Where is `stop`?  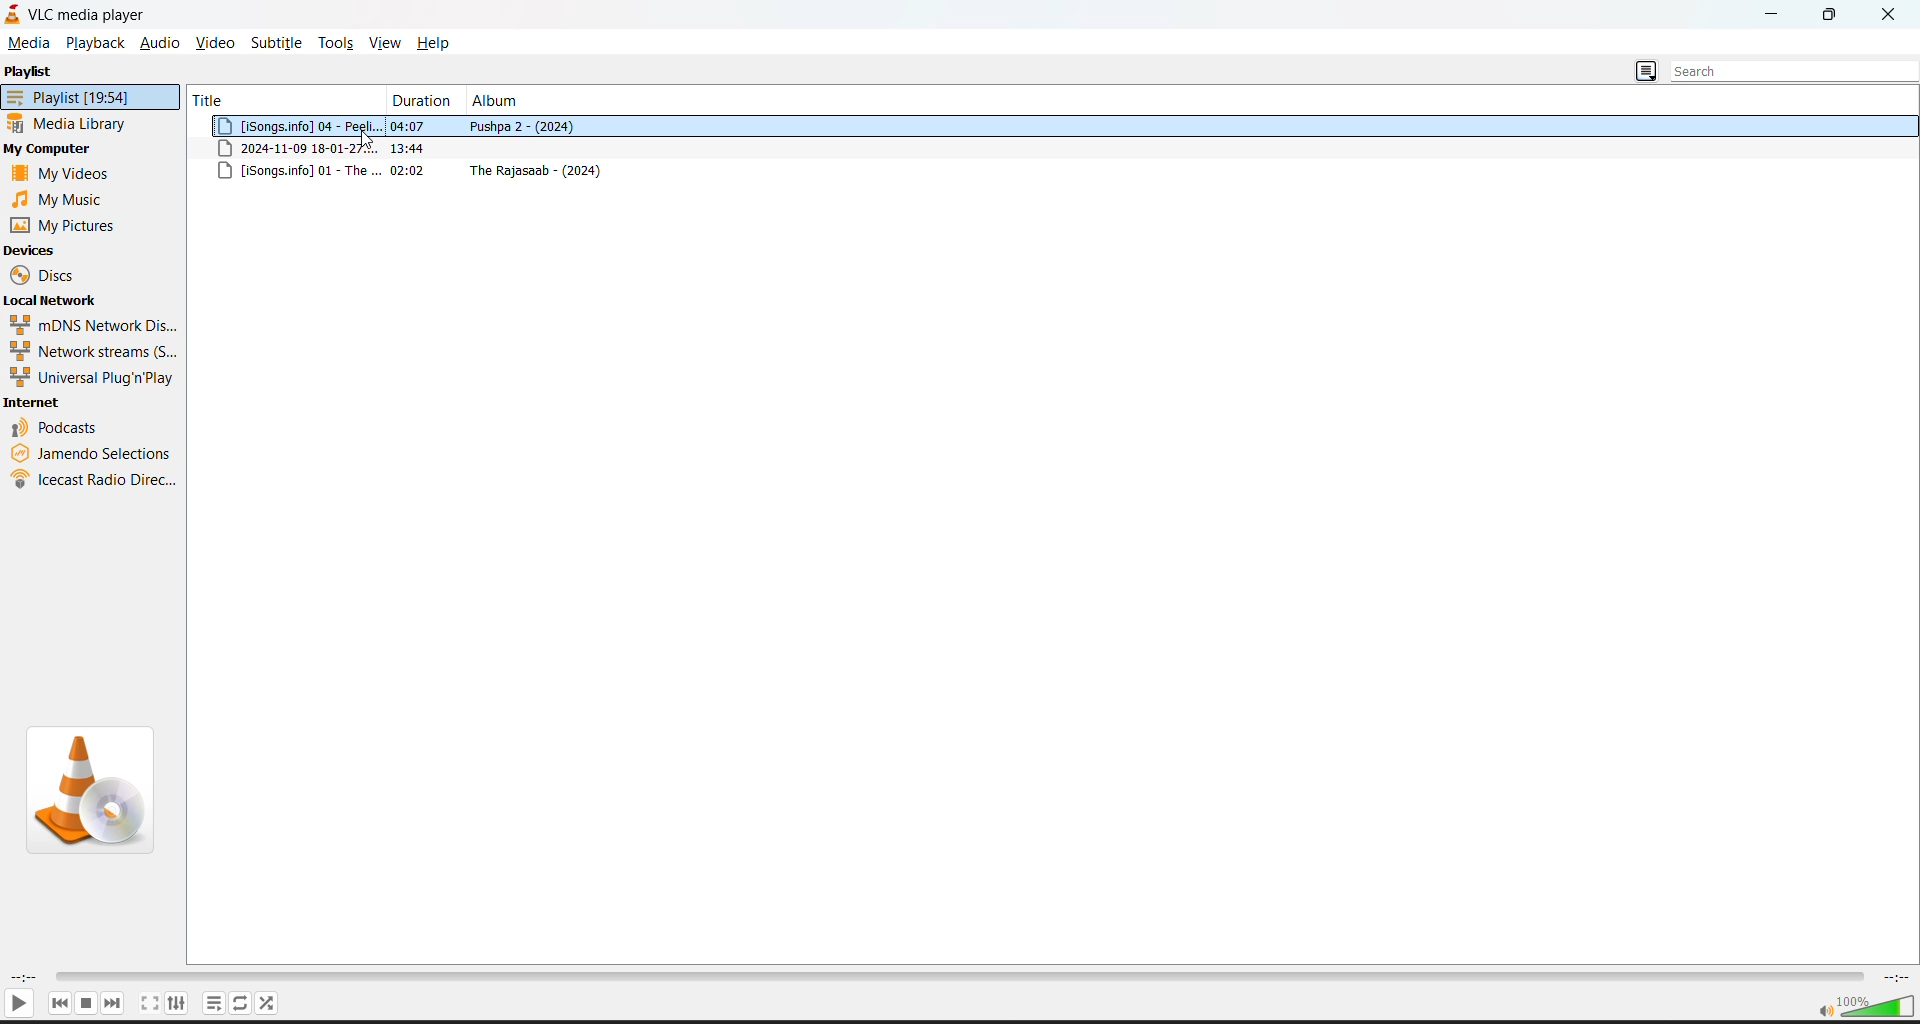 stop is located at coordinates (87, 1003).